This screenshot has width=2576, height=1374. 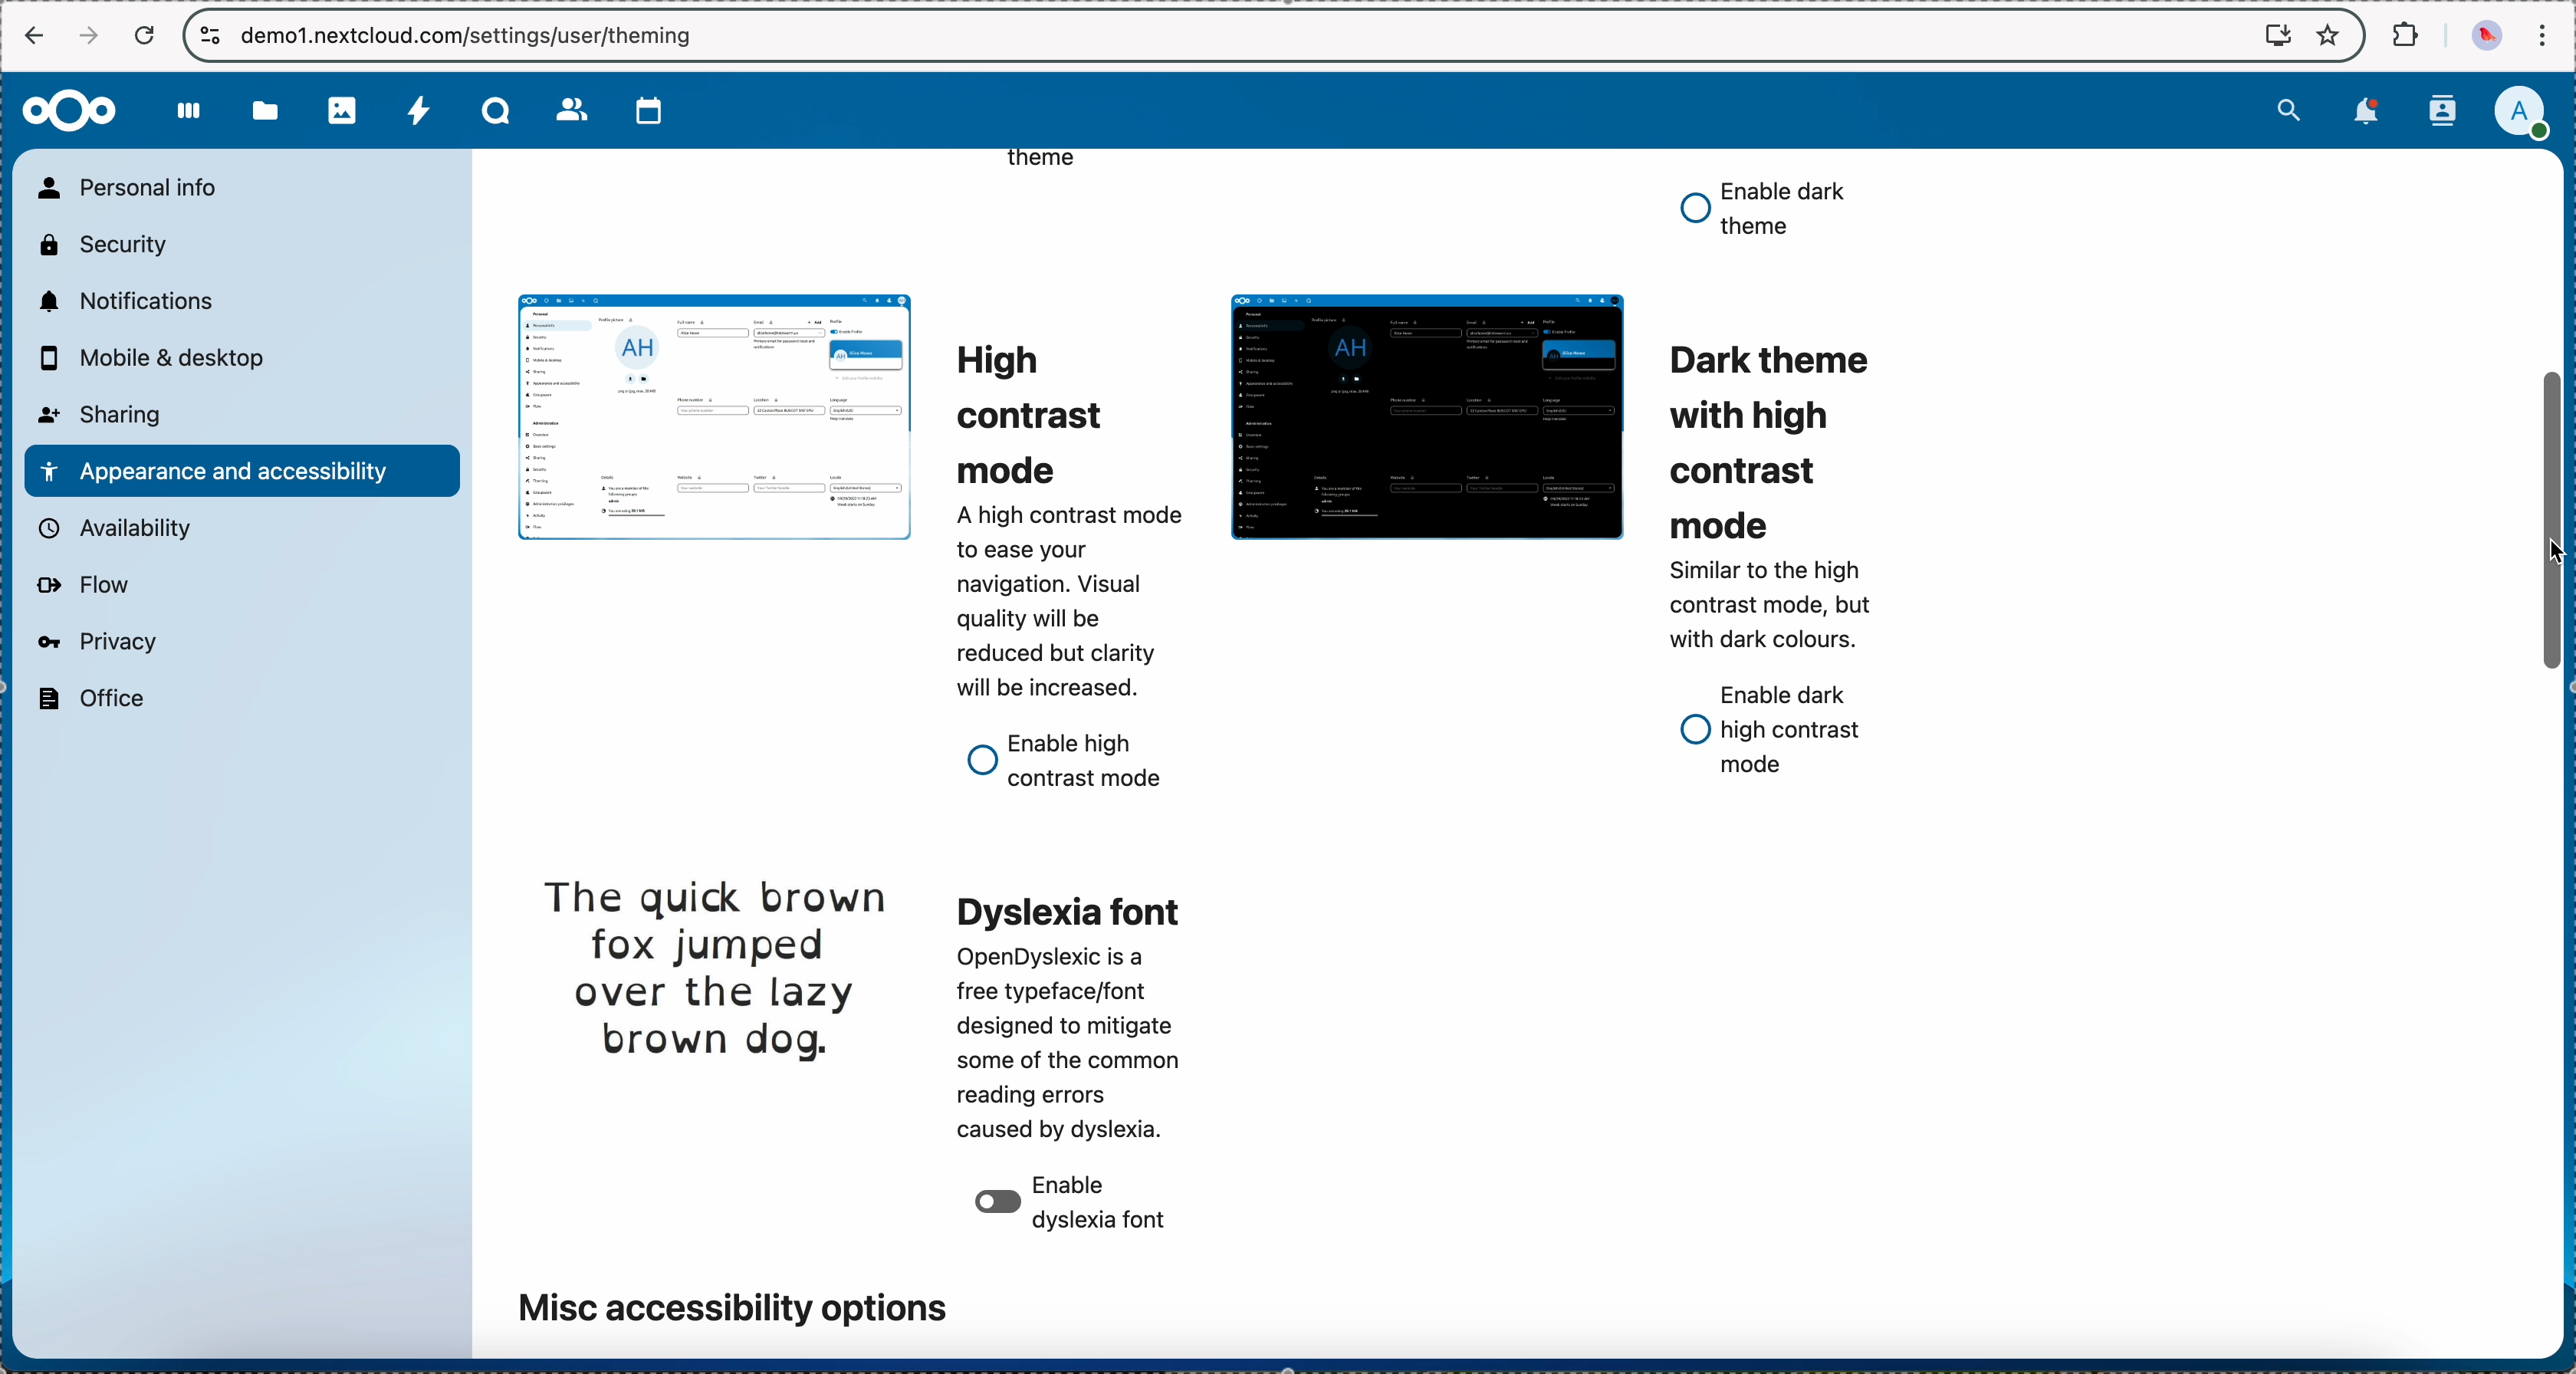 I want to click on dashboard, so click(x=191, y=123).